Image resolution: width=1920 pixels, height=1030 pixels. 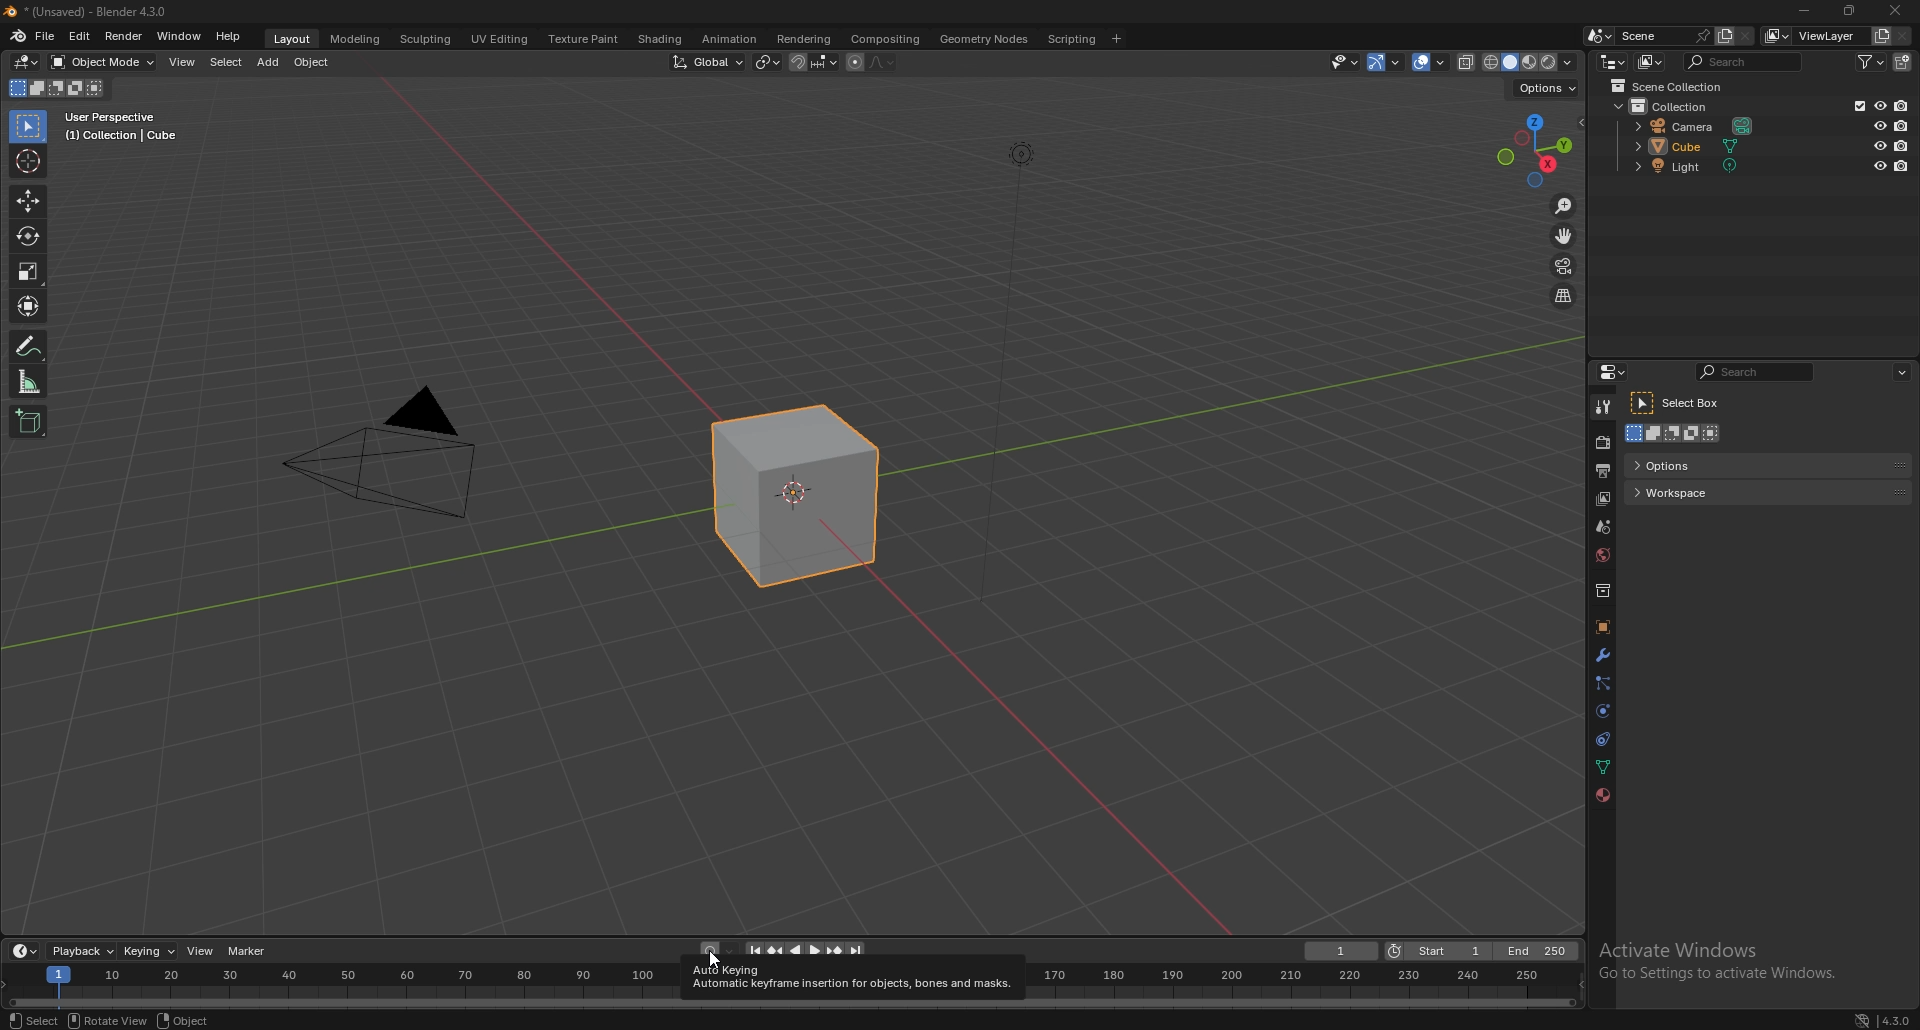 What do you see at coordinates (1531, 62) in the screenshot?
I see `view port shading` at bounding box center [1531, 62].